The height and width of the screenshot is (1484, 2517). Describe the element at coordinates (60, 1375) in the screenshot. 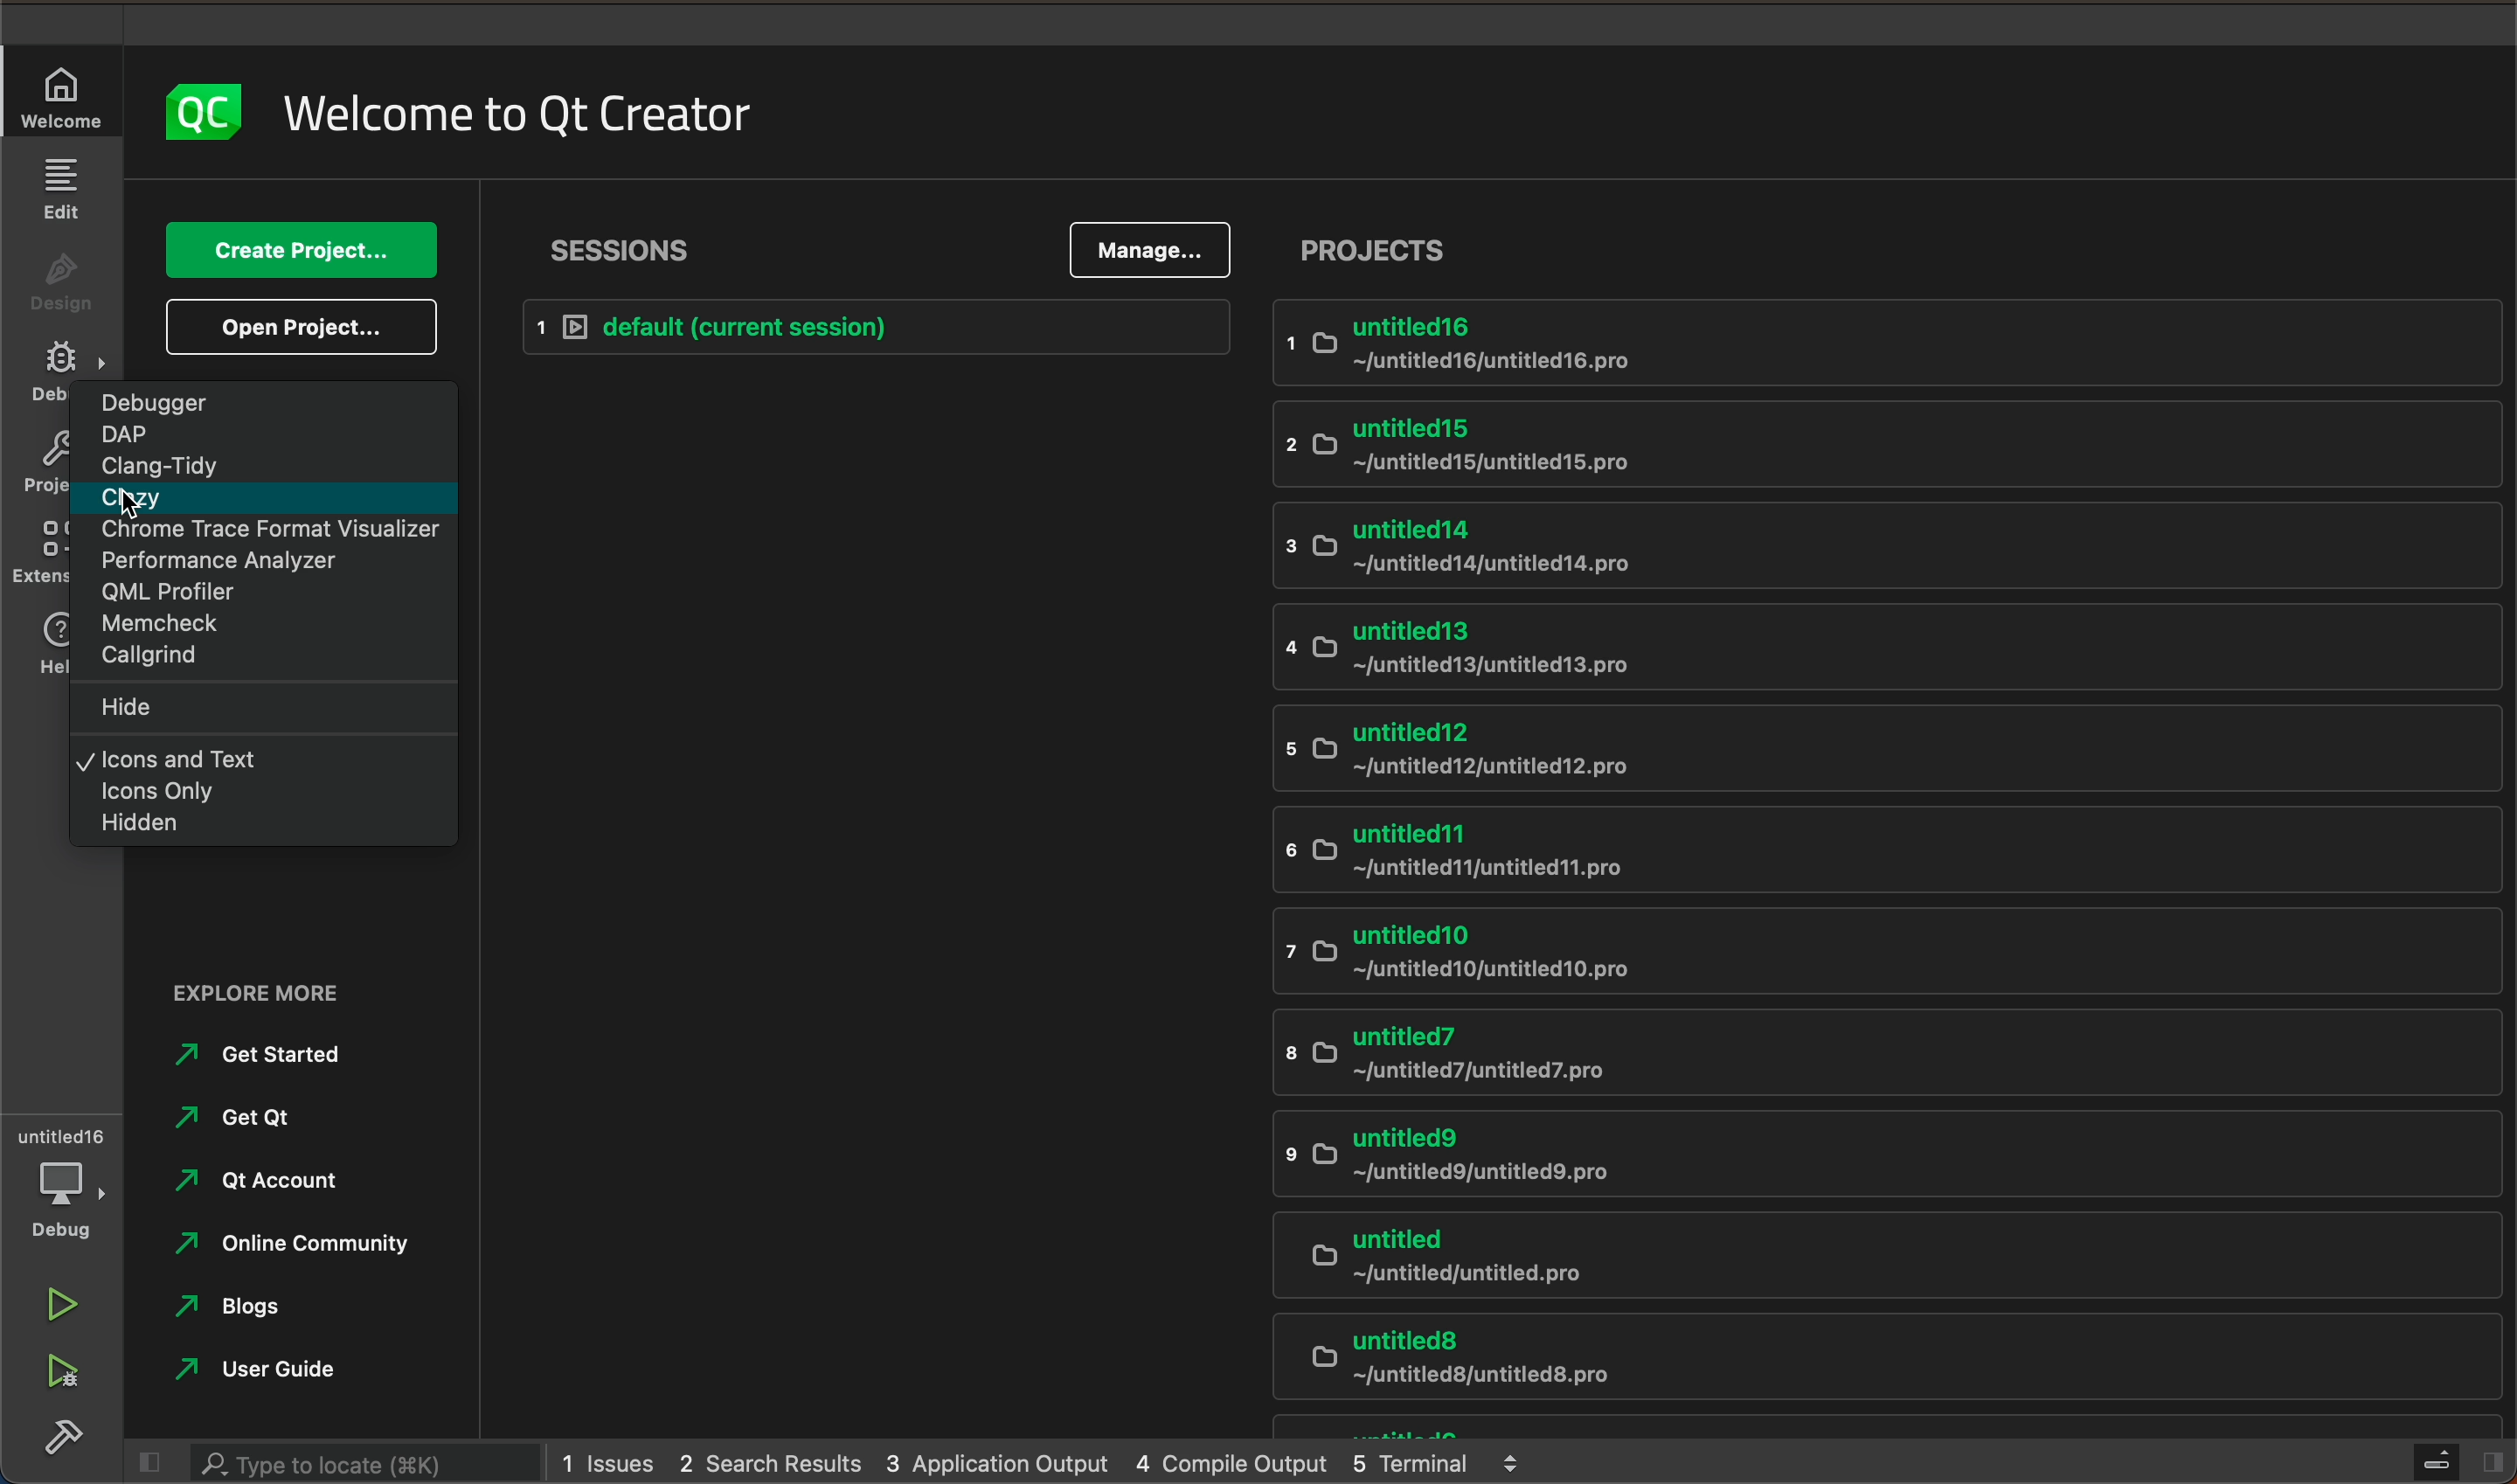

I see `run and debug` at that location.